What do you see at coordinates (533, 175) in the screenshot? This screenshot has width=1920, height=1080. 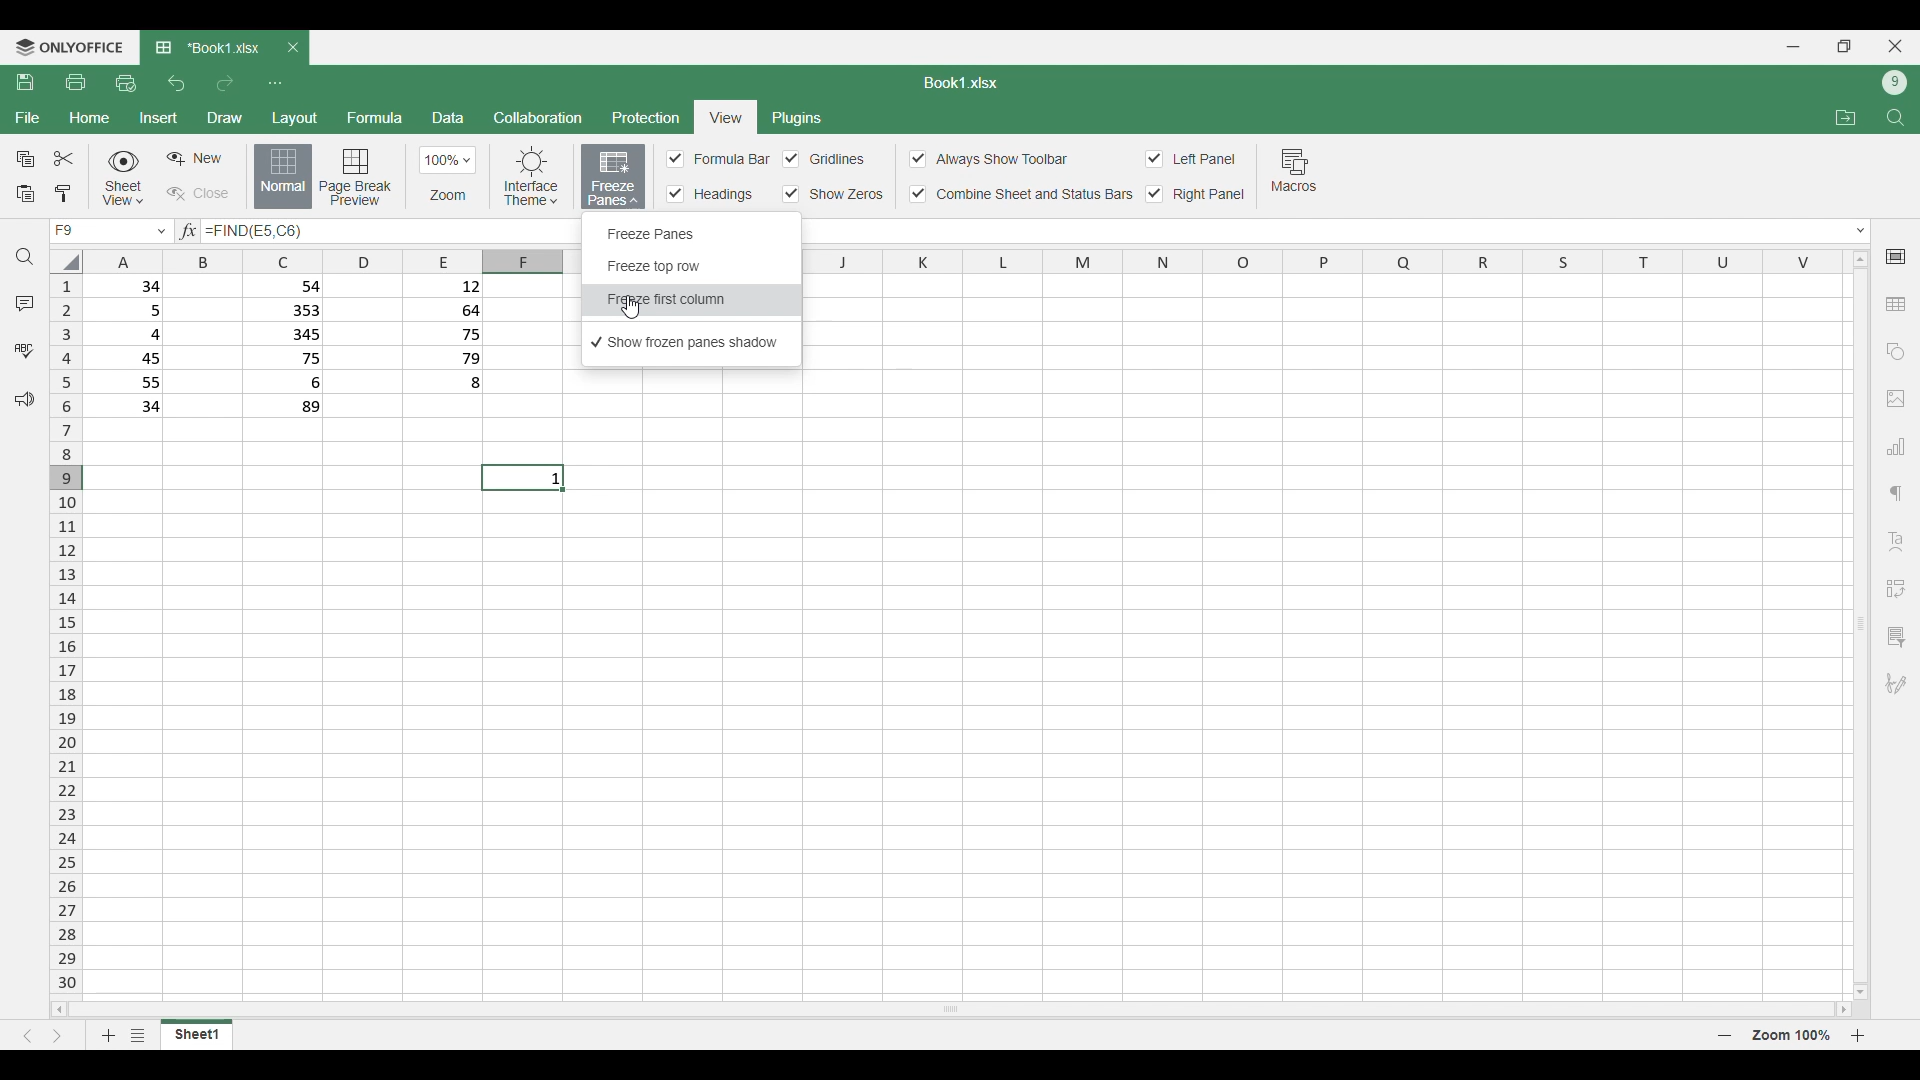 I see `Interface theme options` at bounding box center [533, 175].